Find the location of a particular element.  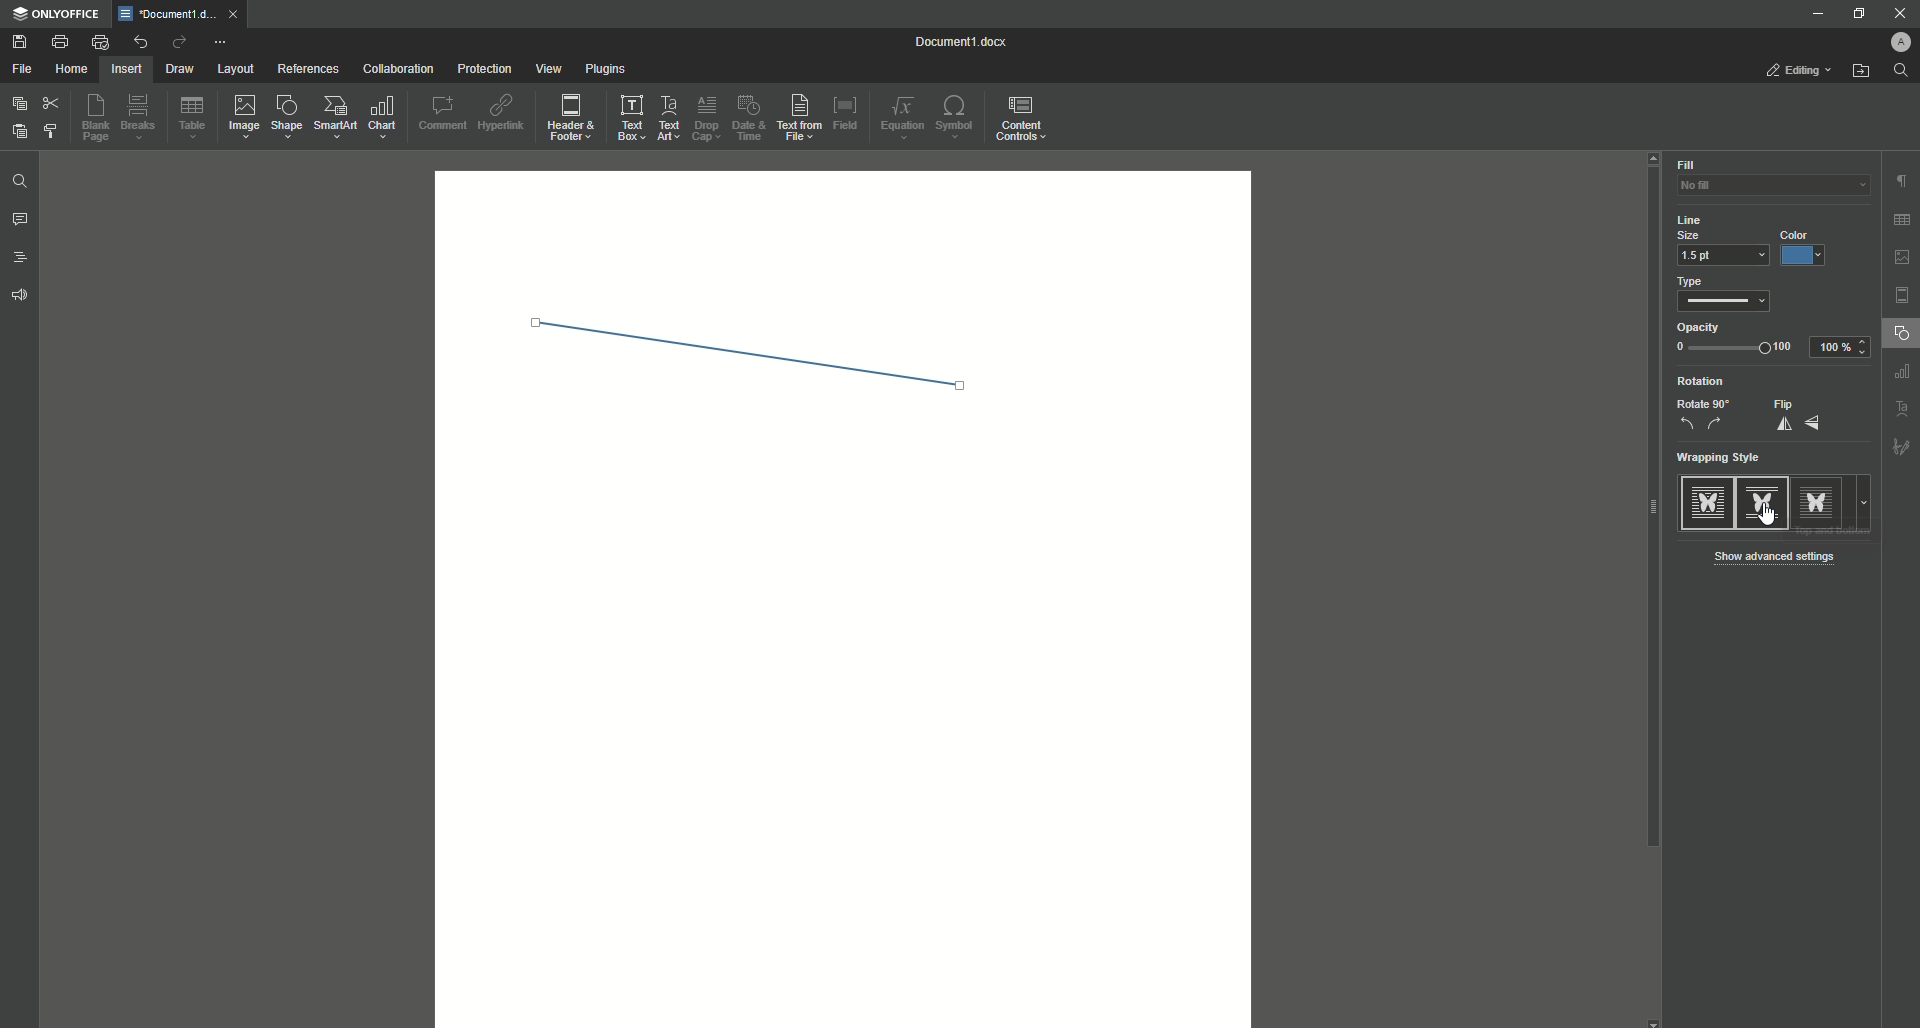

Shape is located at coordinates (290, 120).